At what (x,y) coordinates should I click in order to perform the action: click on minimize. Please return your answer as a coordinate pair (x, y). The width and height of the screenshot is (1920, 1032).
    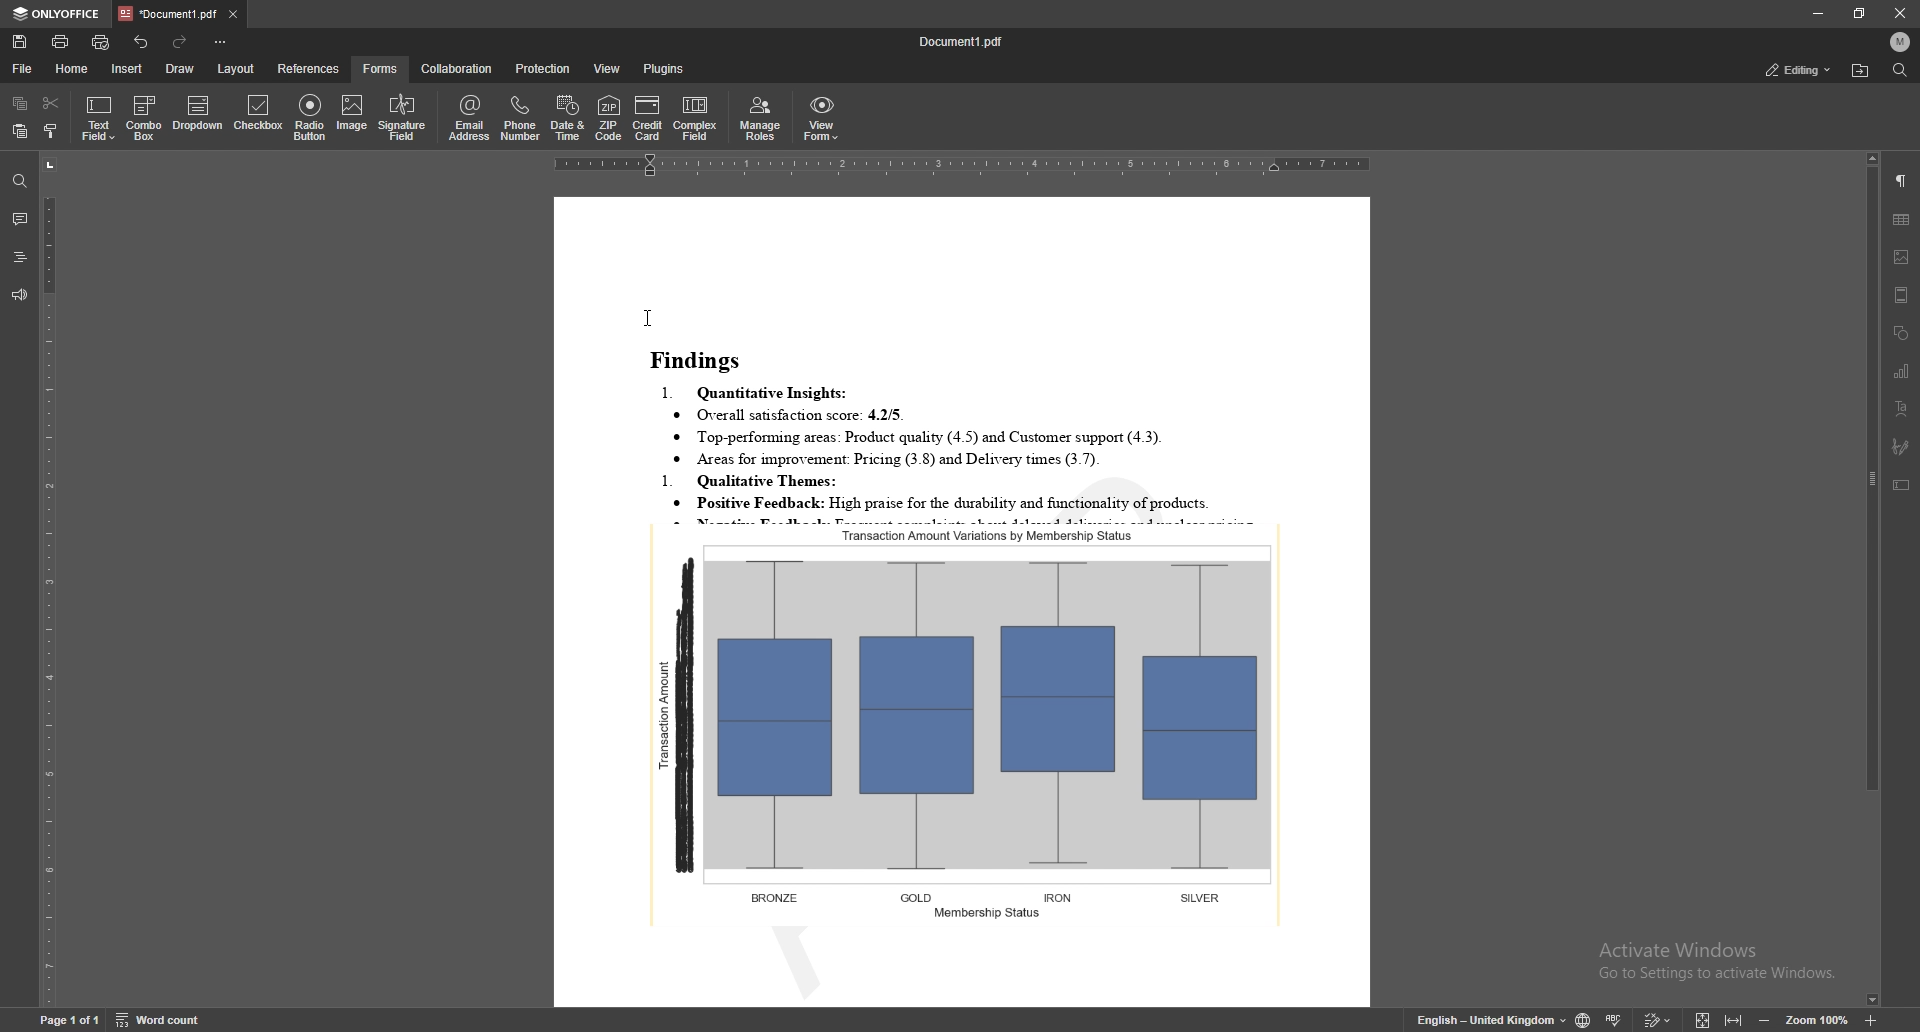
    Looking at the image, I should click on (1816, 13).